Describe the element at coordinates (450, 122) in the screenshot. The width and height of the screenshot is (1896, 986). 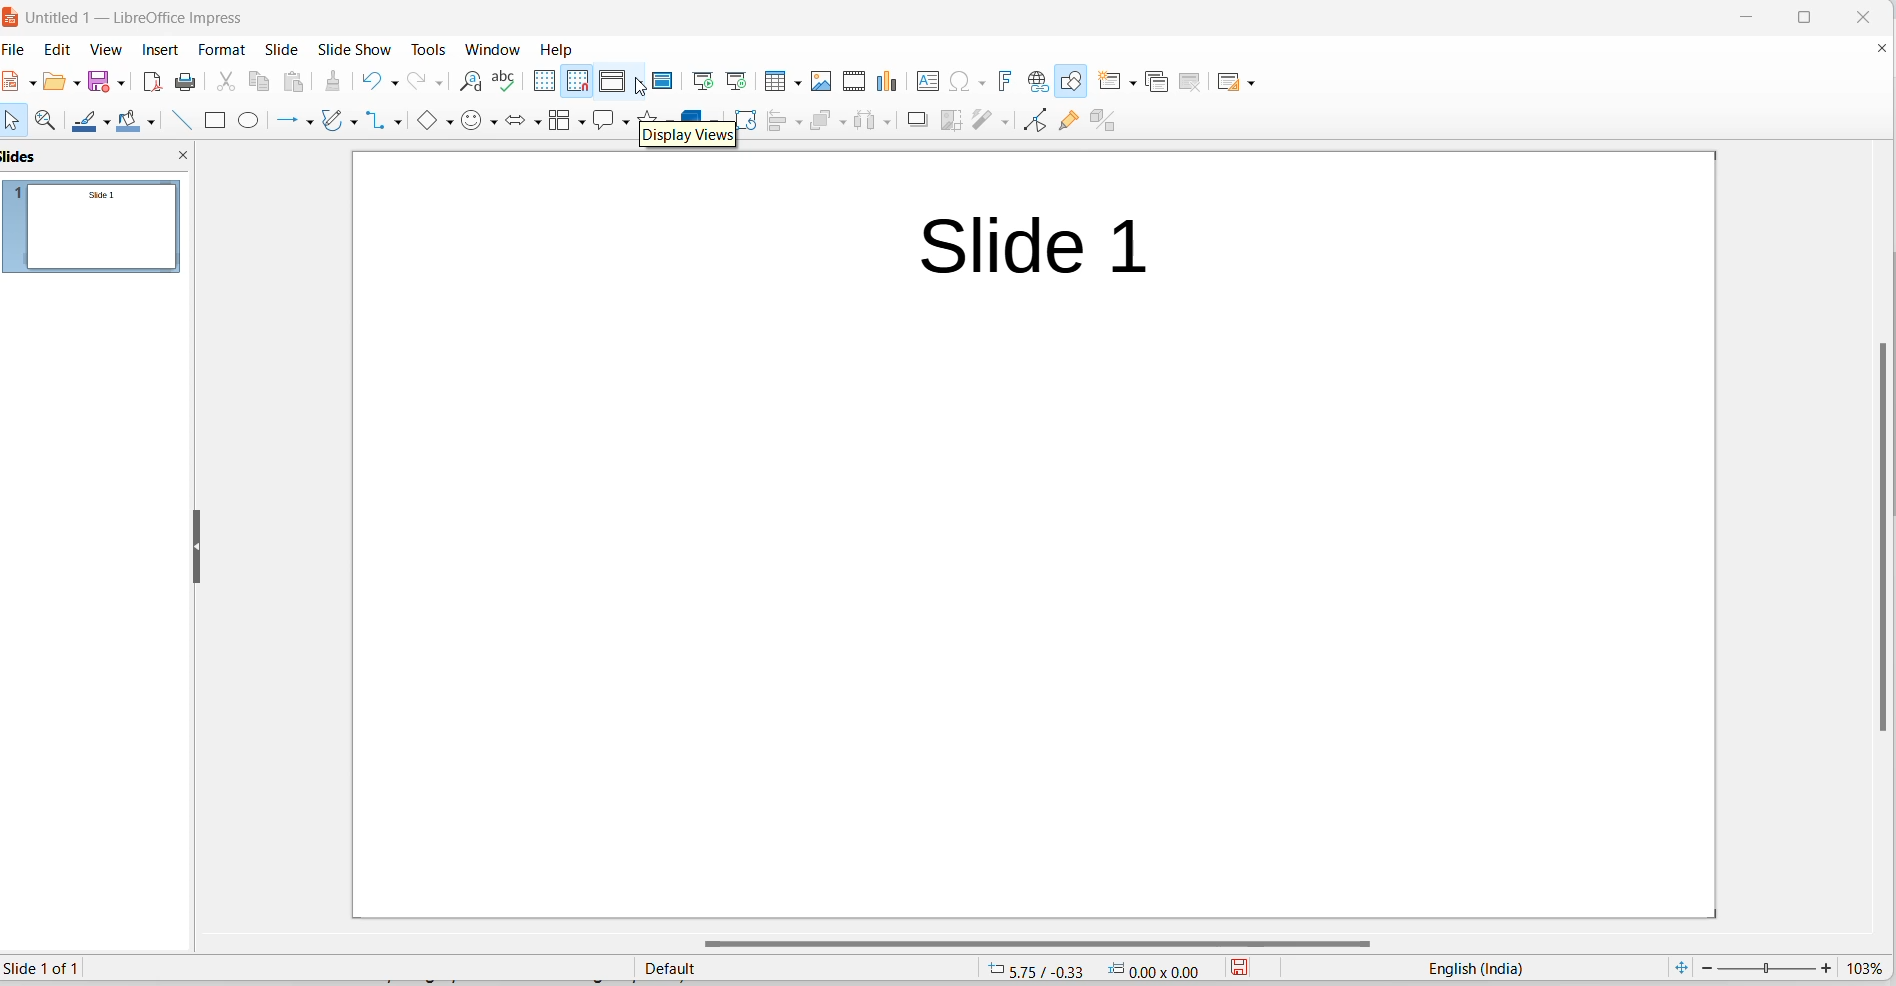
I see `basic shapes options` at that location.